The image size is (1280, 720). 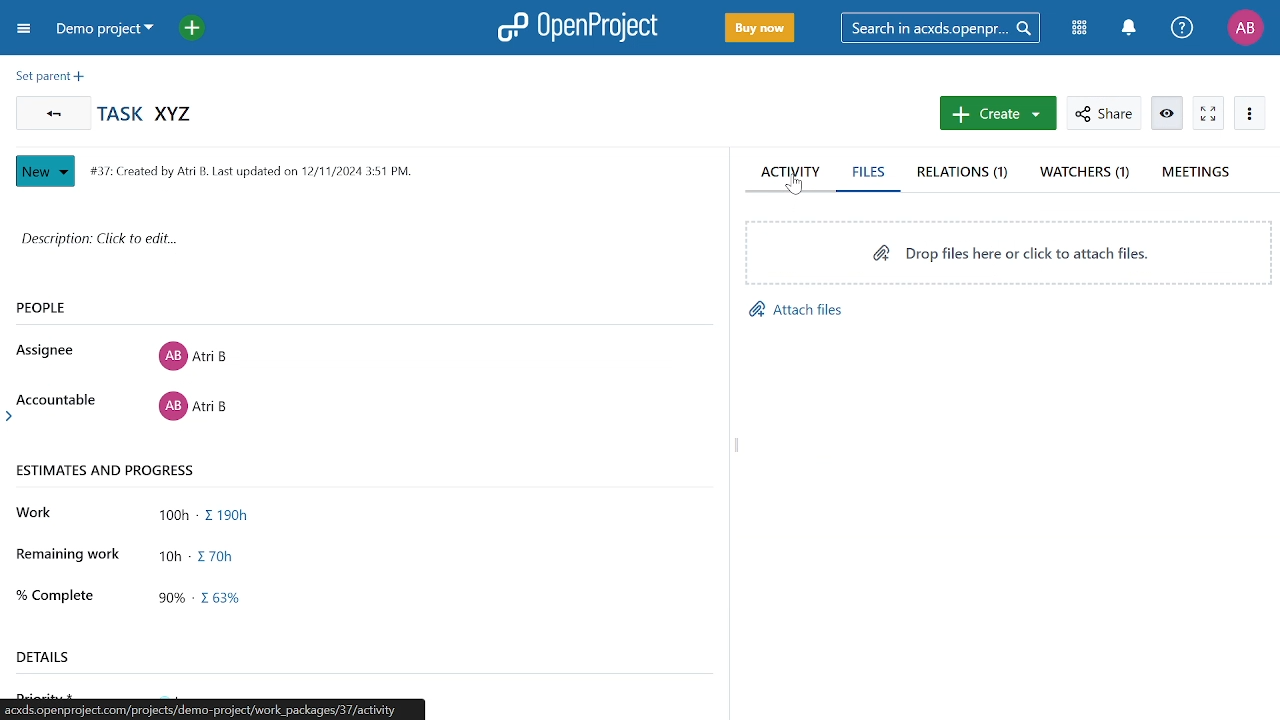 I want to click on details, so click(x=56, y=652).